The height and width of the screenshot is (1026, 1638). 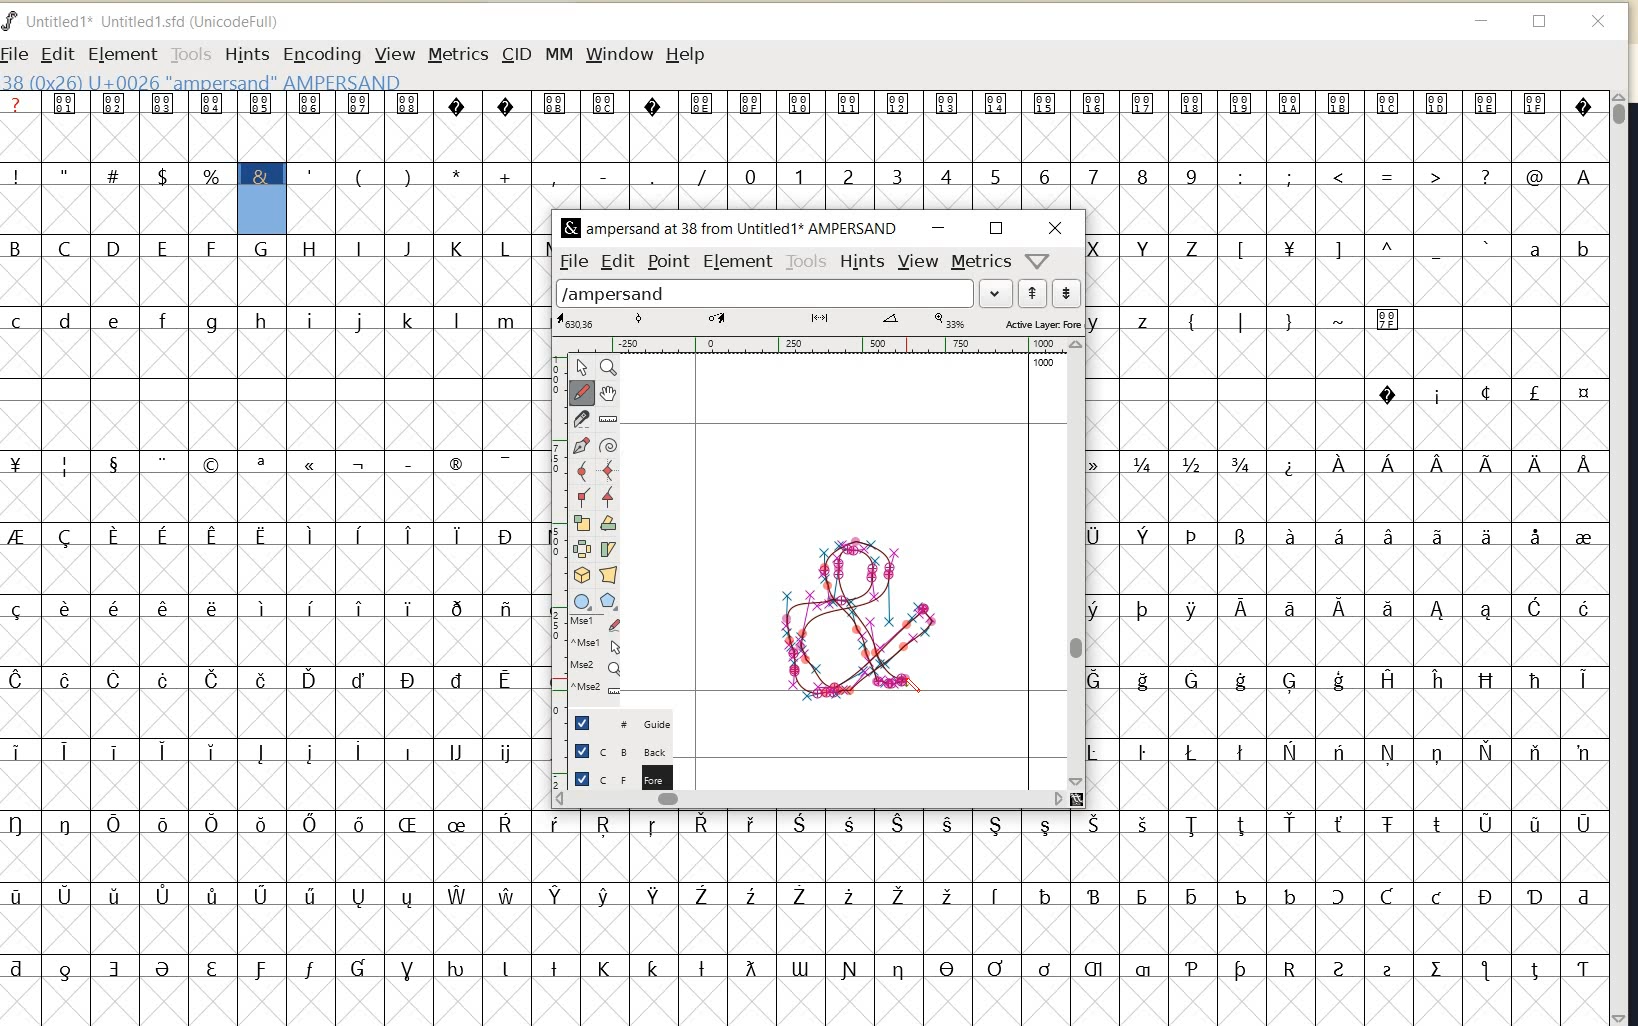 I want to click on draw a freehand curve, so click(x=583, y=392).